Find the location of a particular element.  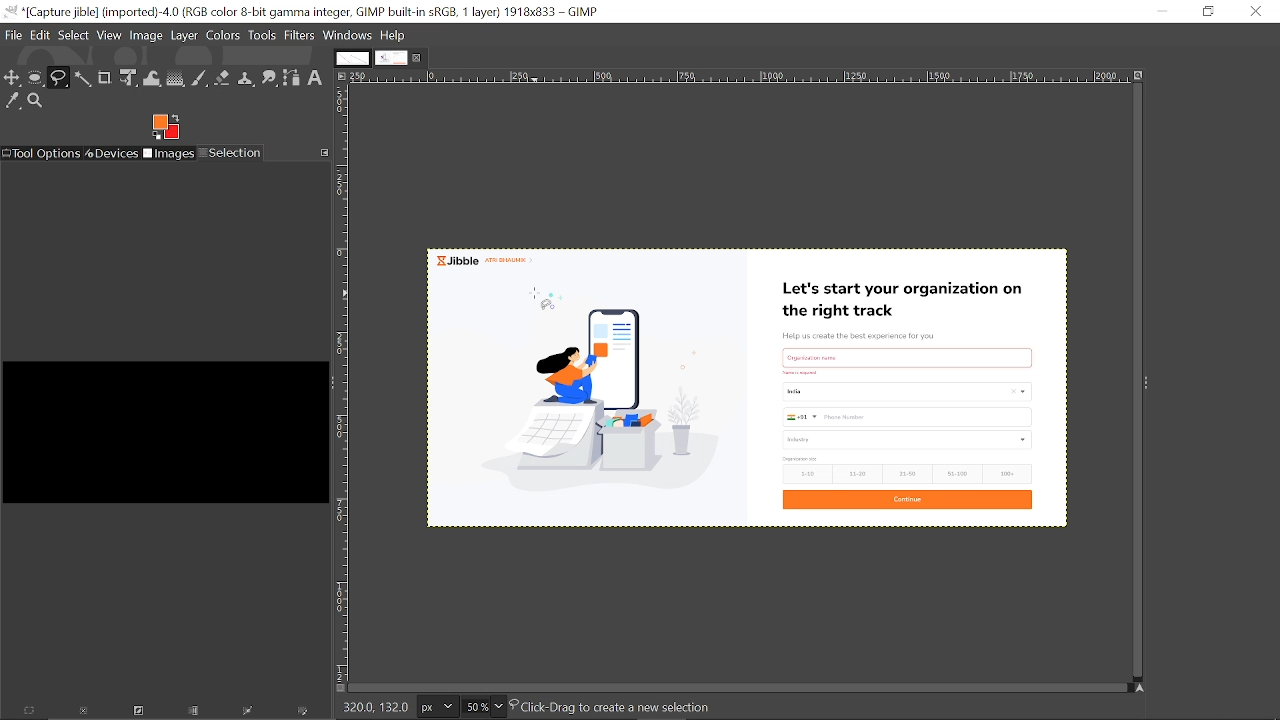

Tool options is located at coordinates (42, 153).